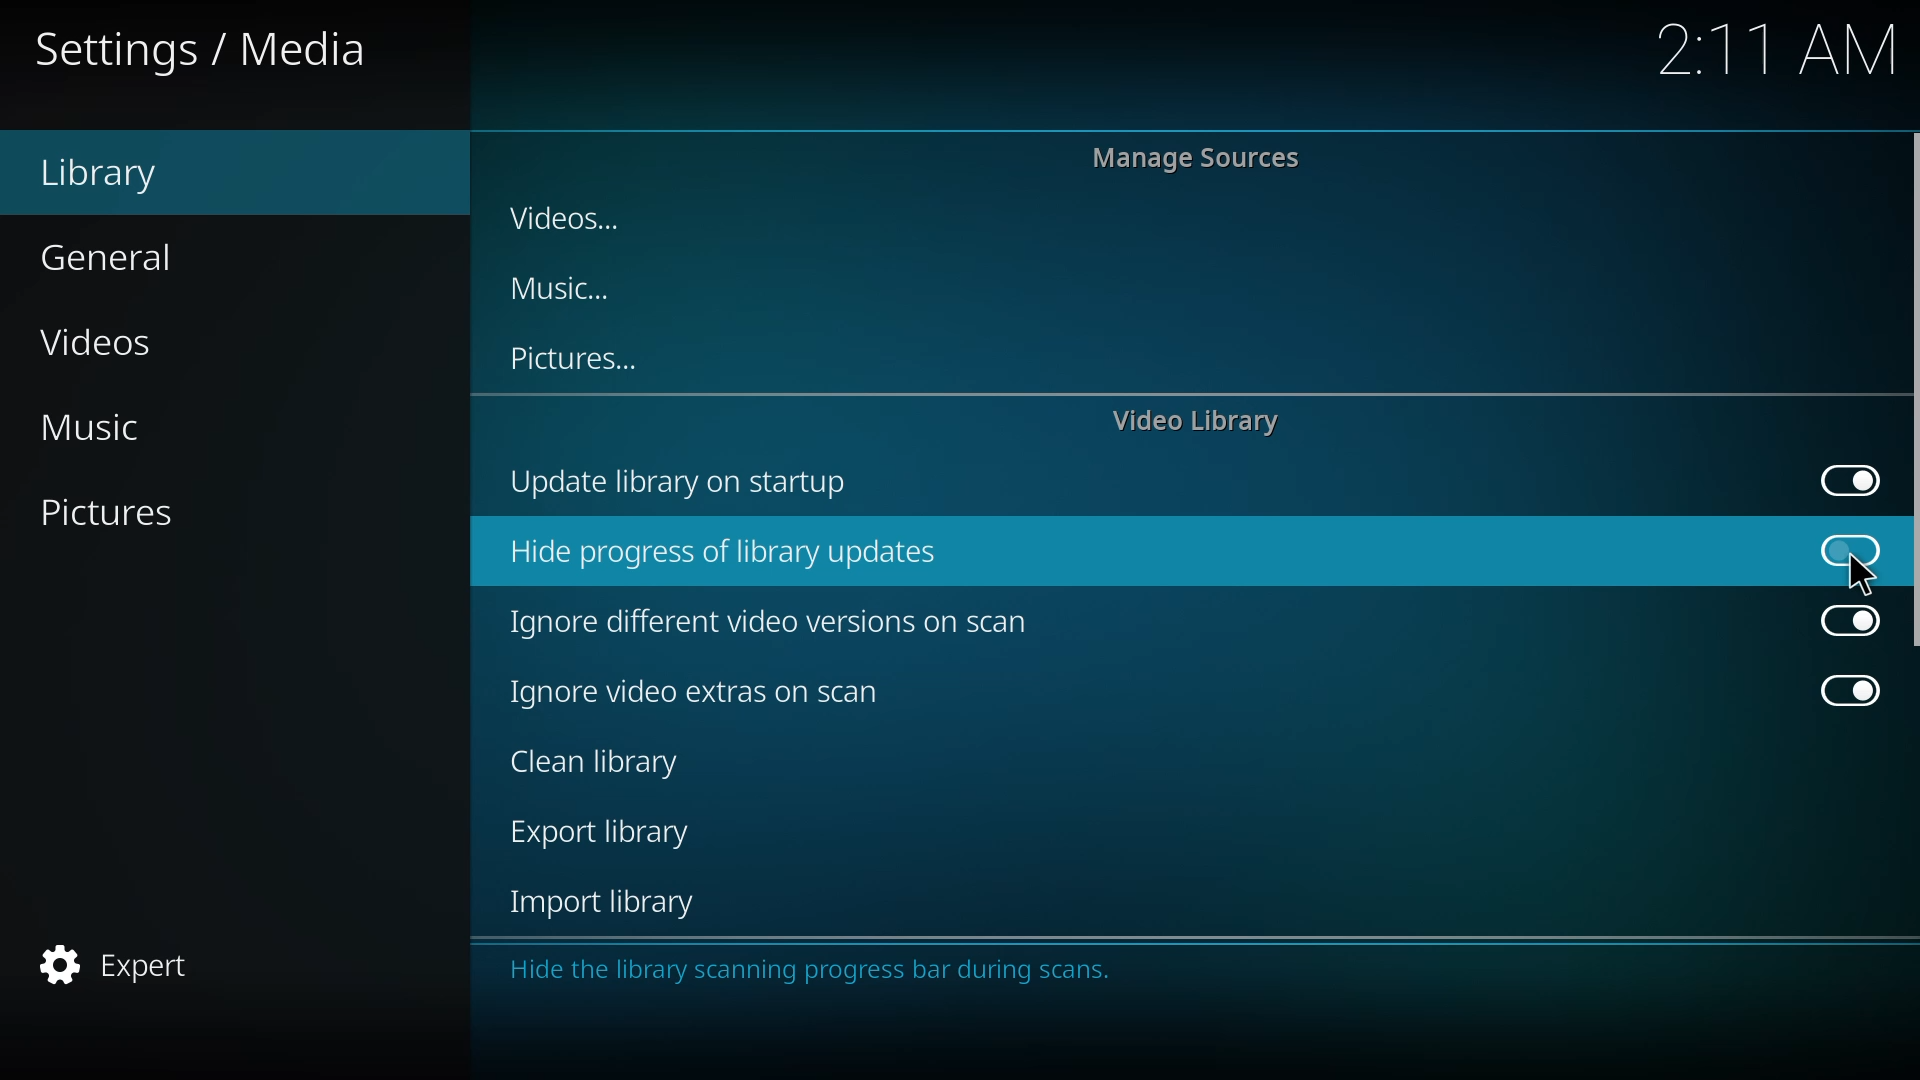 The image size is (1920, 1080). Describe the element at coordinates (739, 548) in the screenshot. I see `hide progress of library updates` at that location.